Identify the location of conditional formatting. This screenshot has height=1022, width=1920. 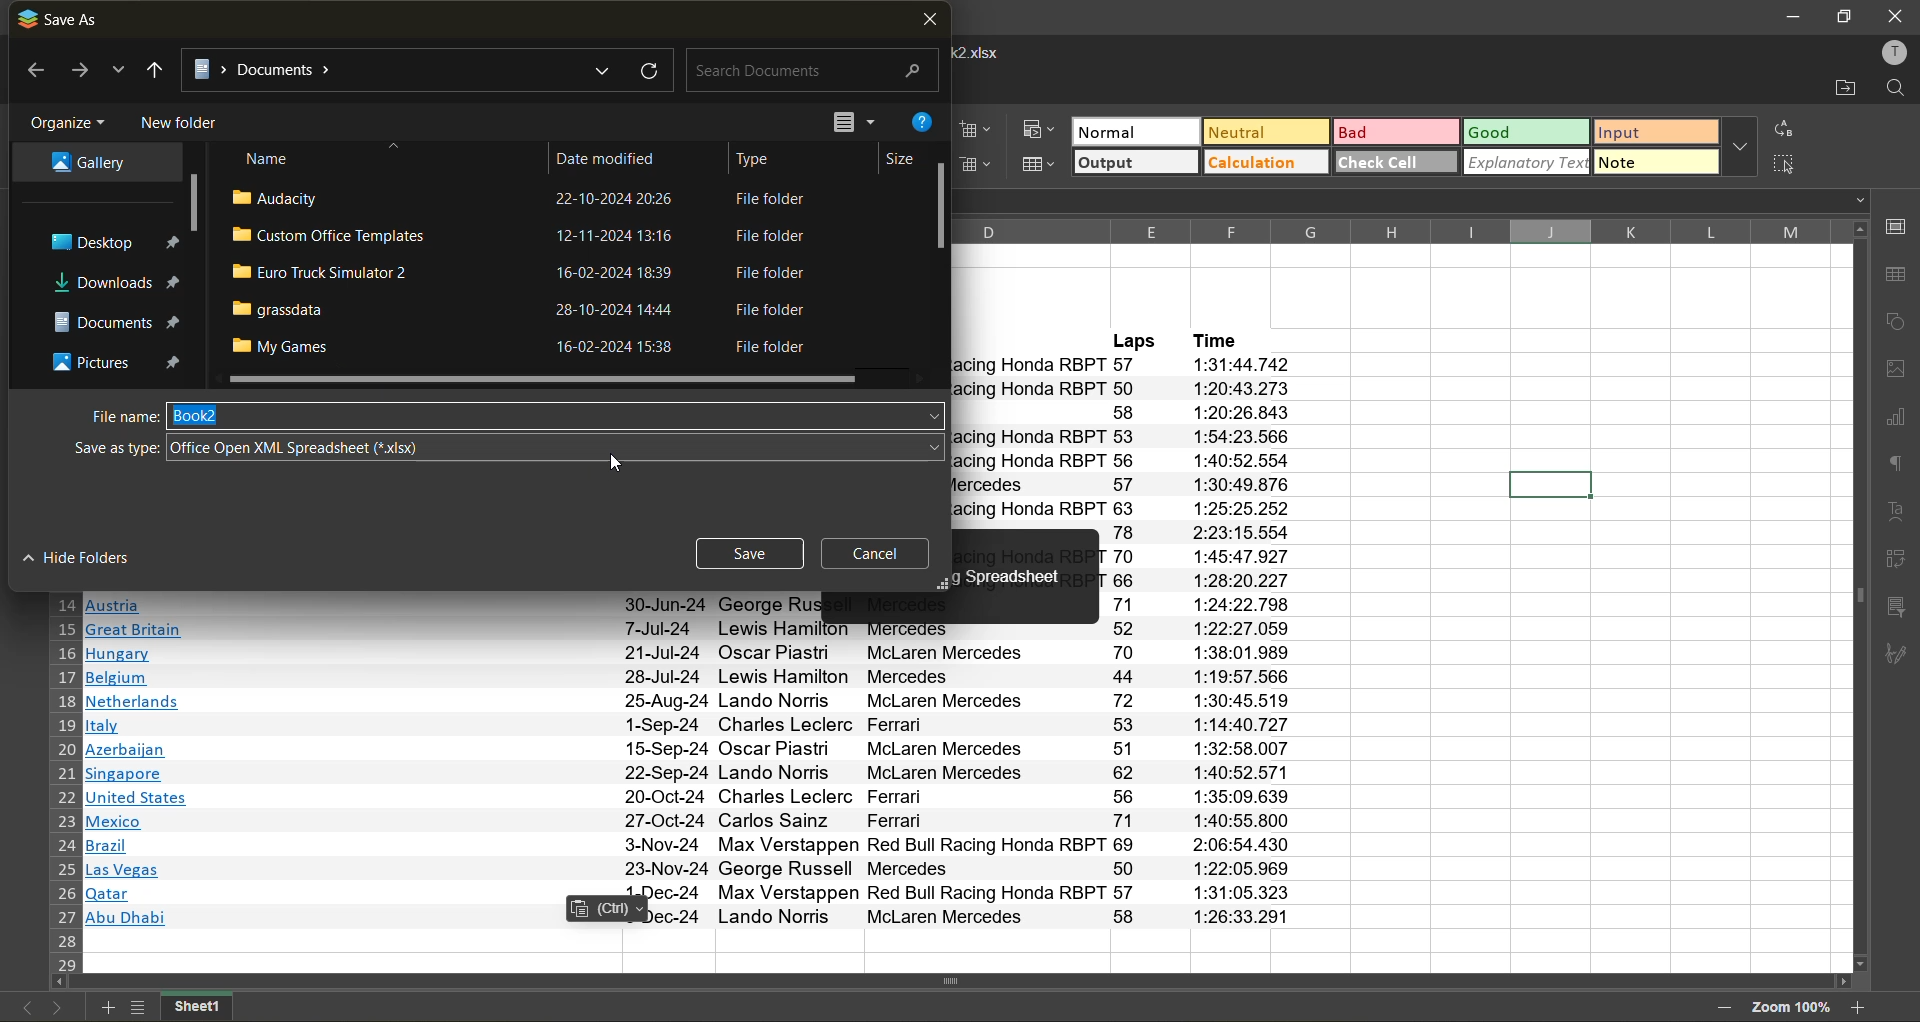
(1043, 130).